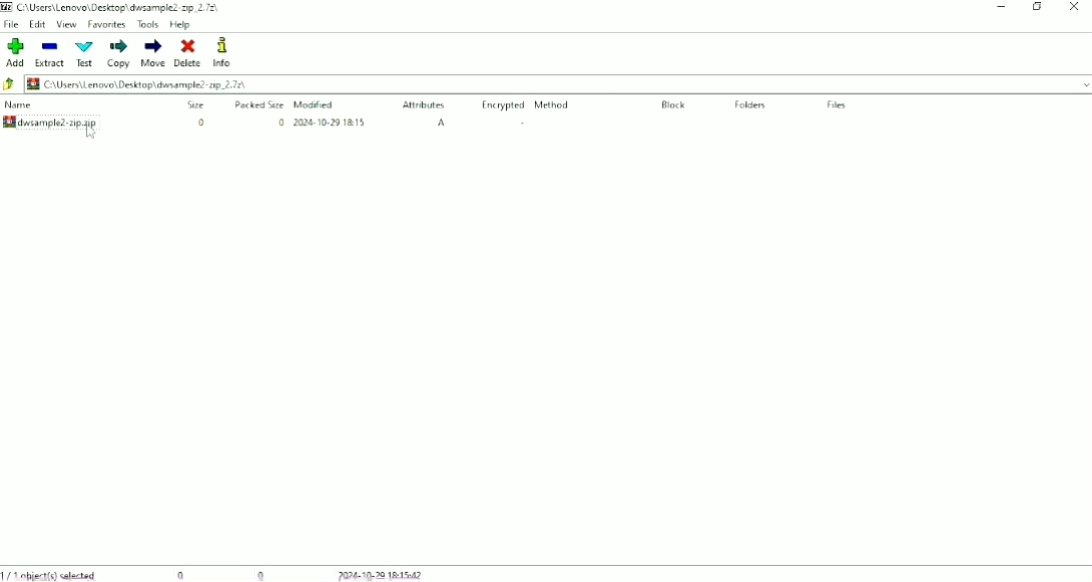 This screenshot has width=1092, height=582. What do you see at coordinates (51, 53) in the screenshot?
I see `Extract` at bounding box center [51, 53].